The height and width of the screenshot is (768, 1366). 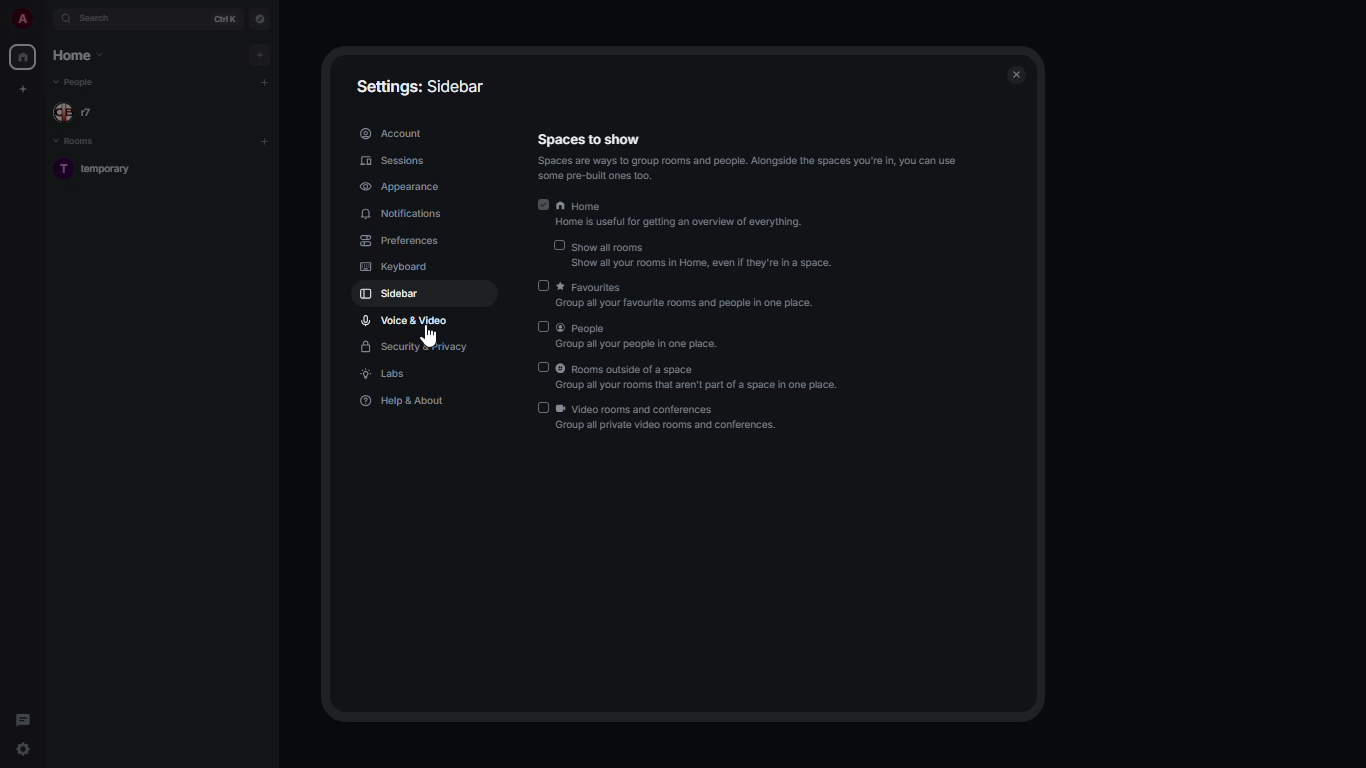 What do you see at coordinates (402, 189) in the screenshot?
I see `appearance` at bounding box center [402, 189].